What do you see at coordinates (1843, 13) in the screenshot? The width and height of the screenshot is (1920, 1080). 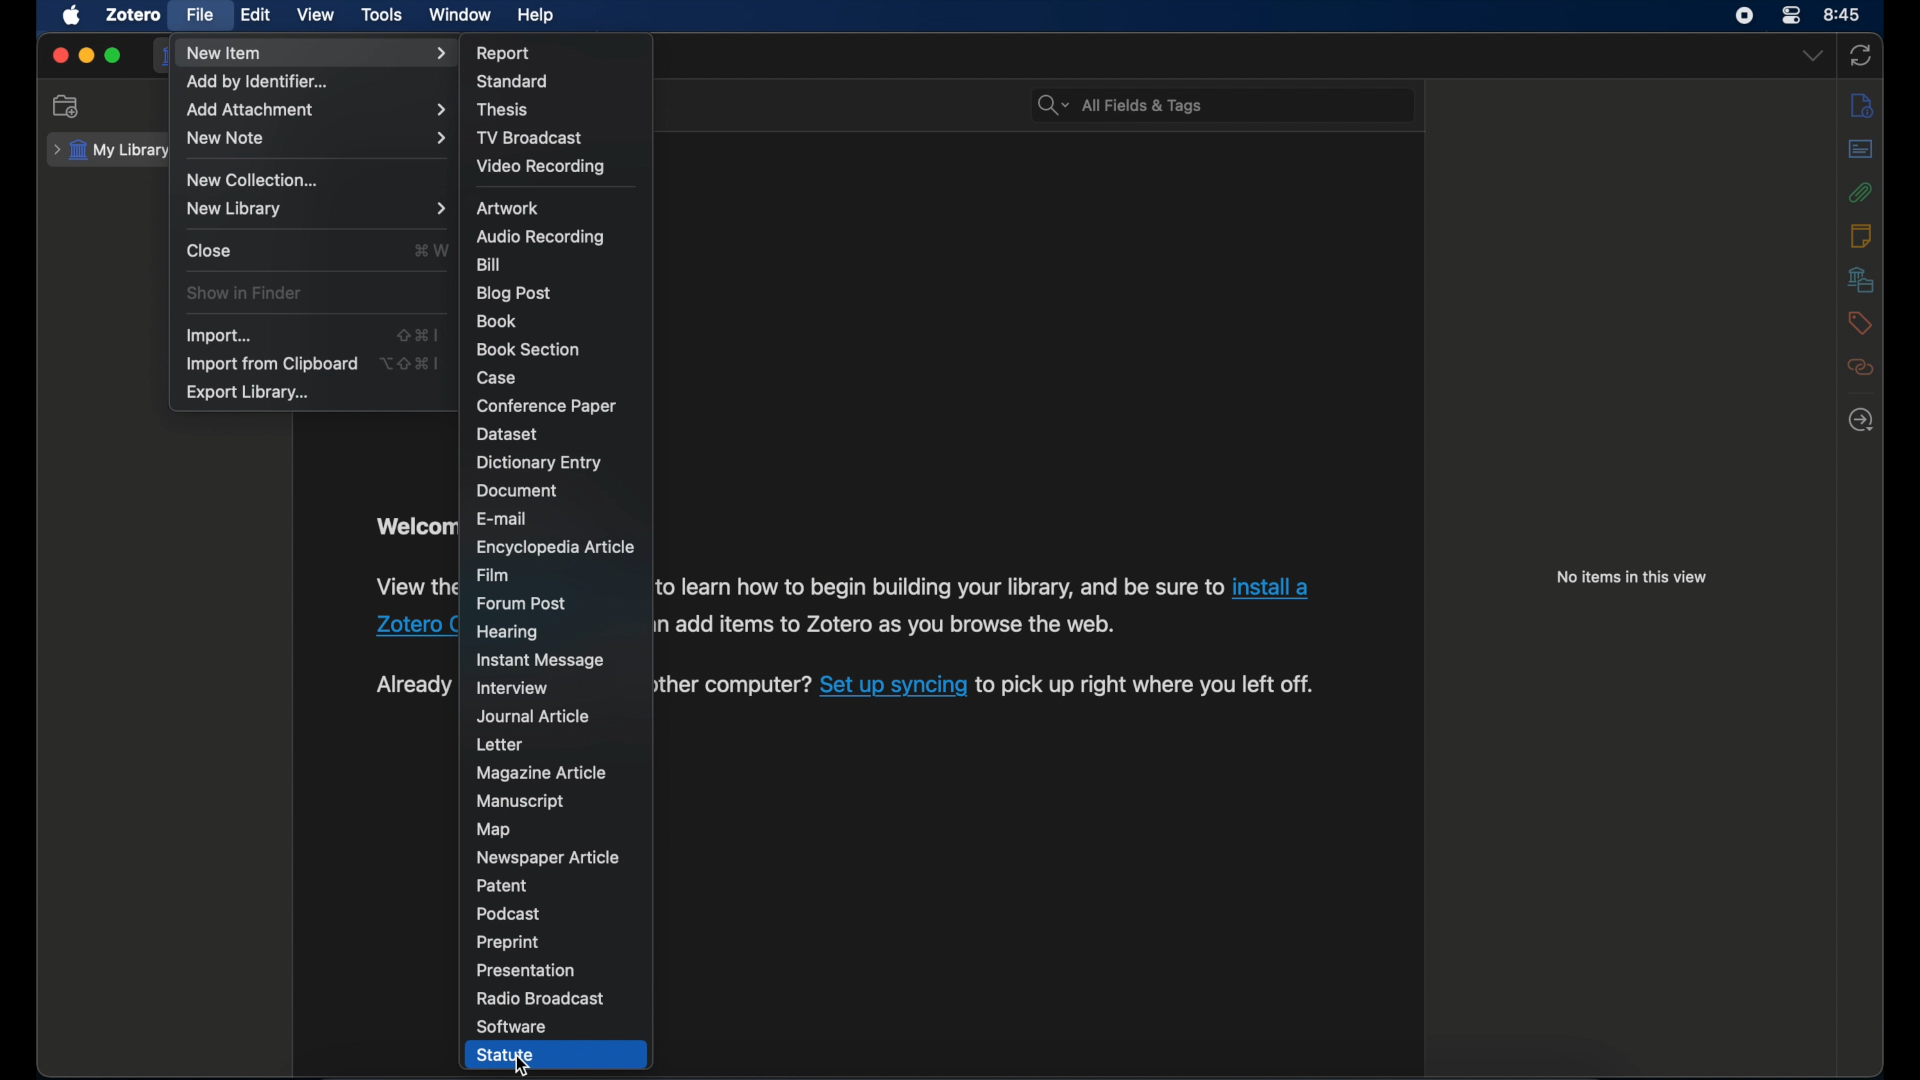 I see `8.45` at bounding box center [1843, 13].